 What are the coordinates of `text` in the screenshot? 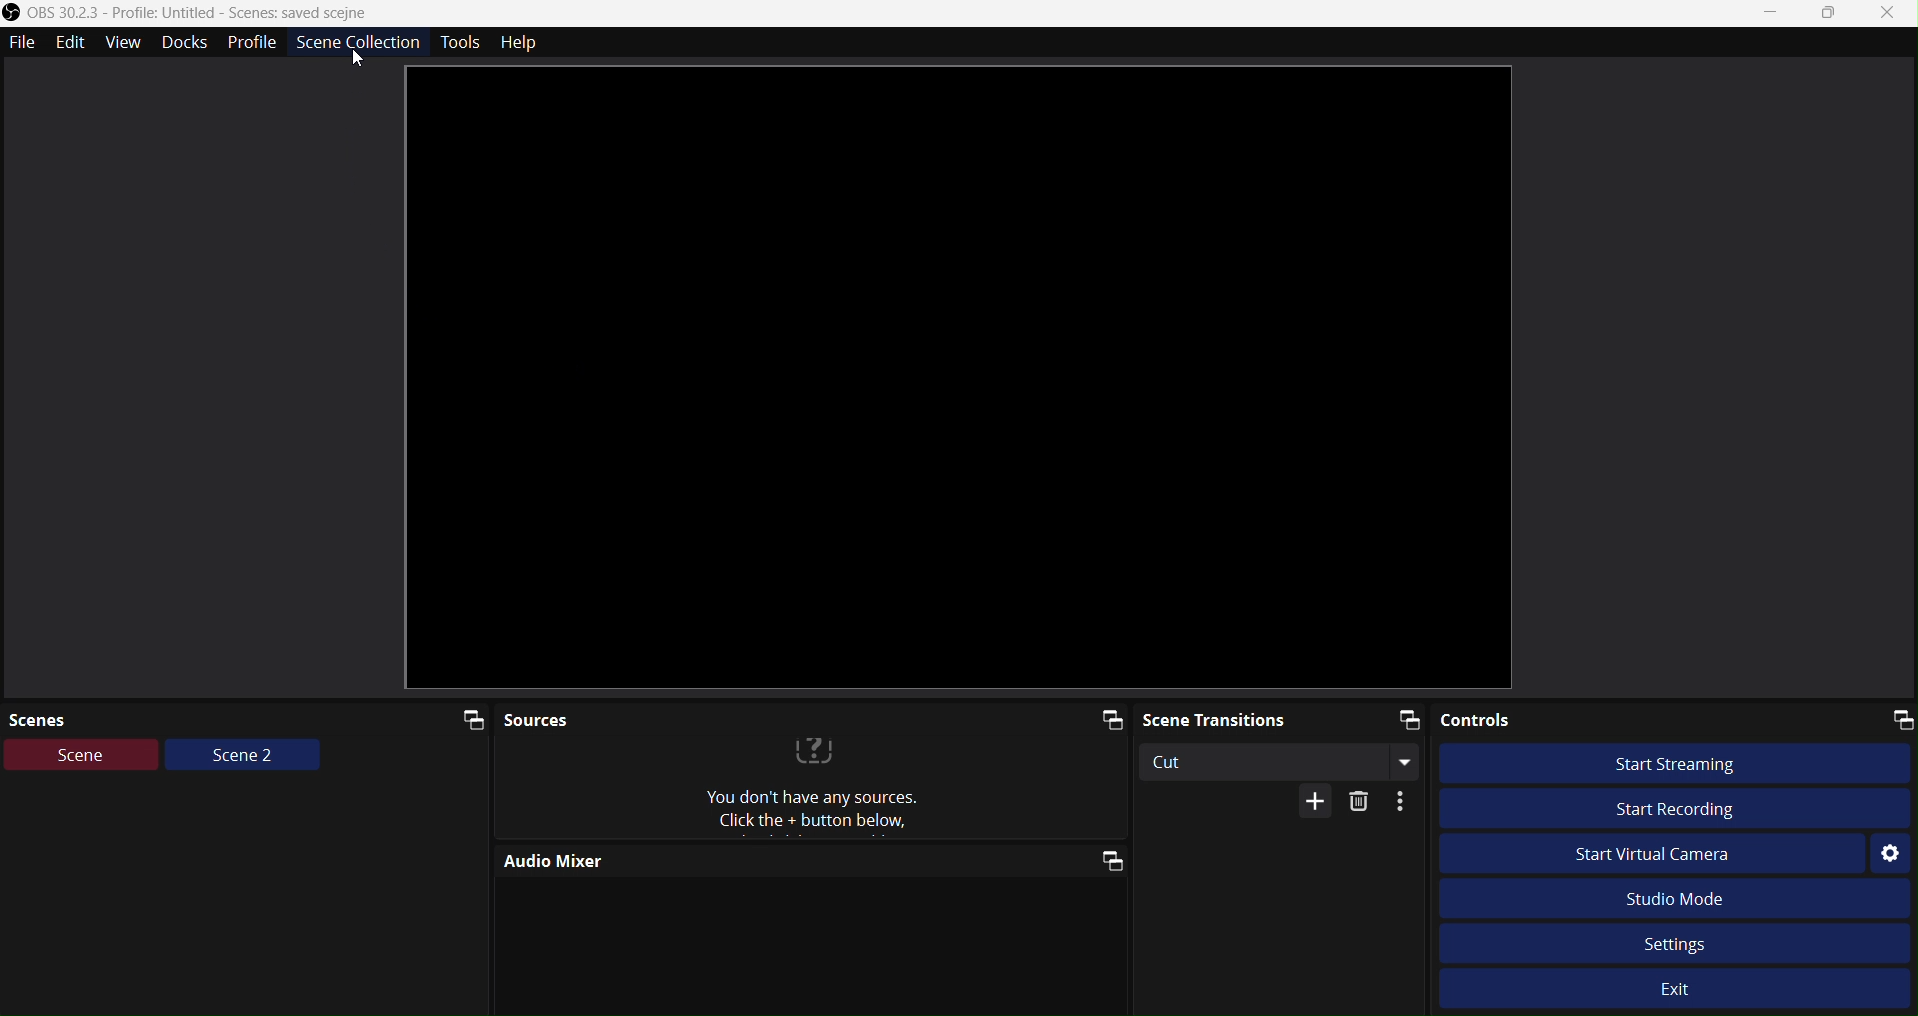 It's located at (820, 791).